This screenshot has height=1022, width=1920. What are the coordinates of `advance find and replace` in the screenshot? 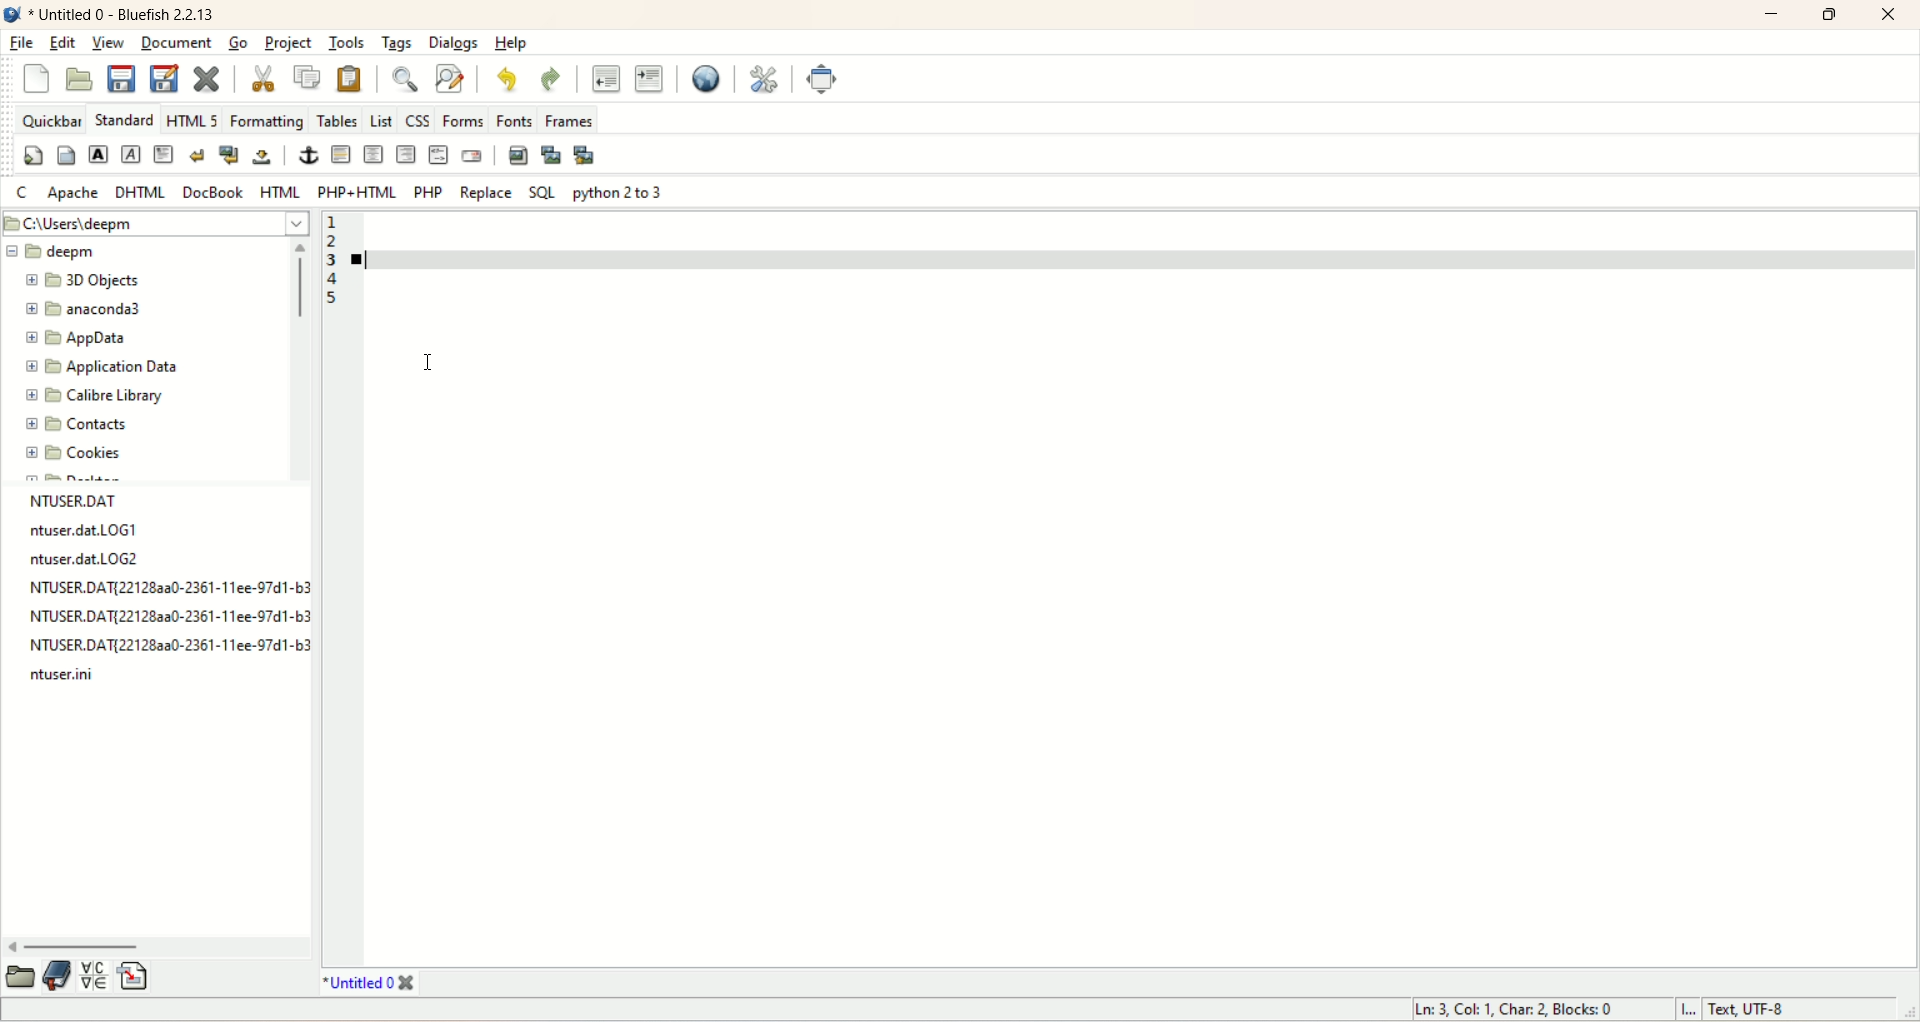 It's located at (447, 79).